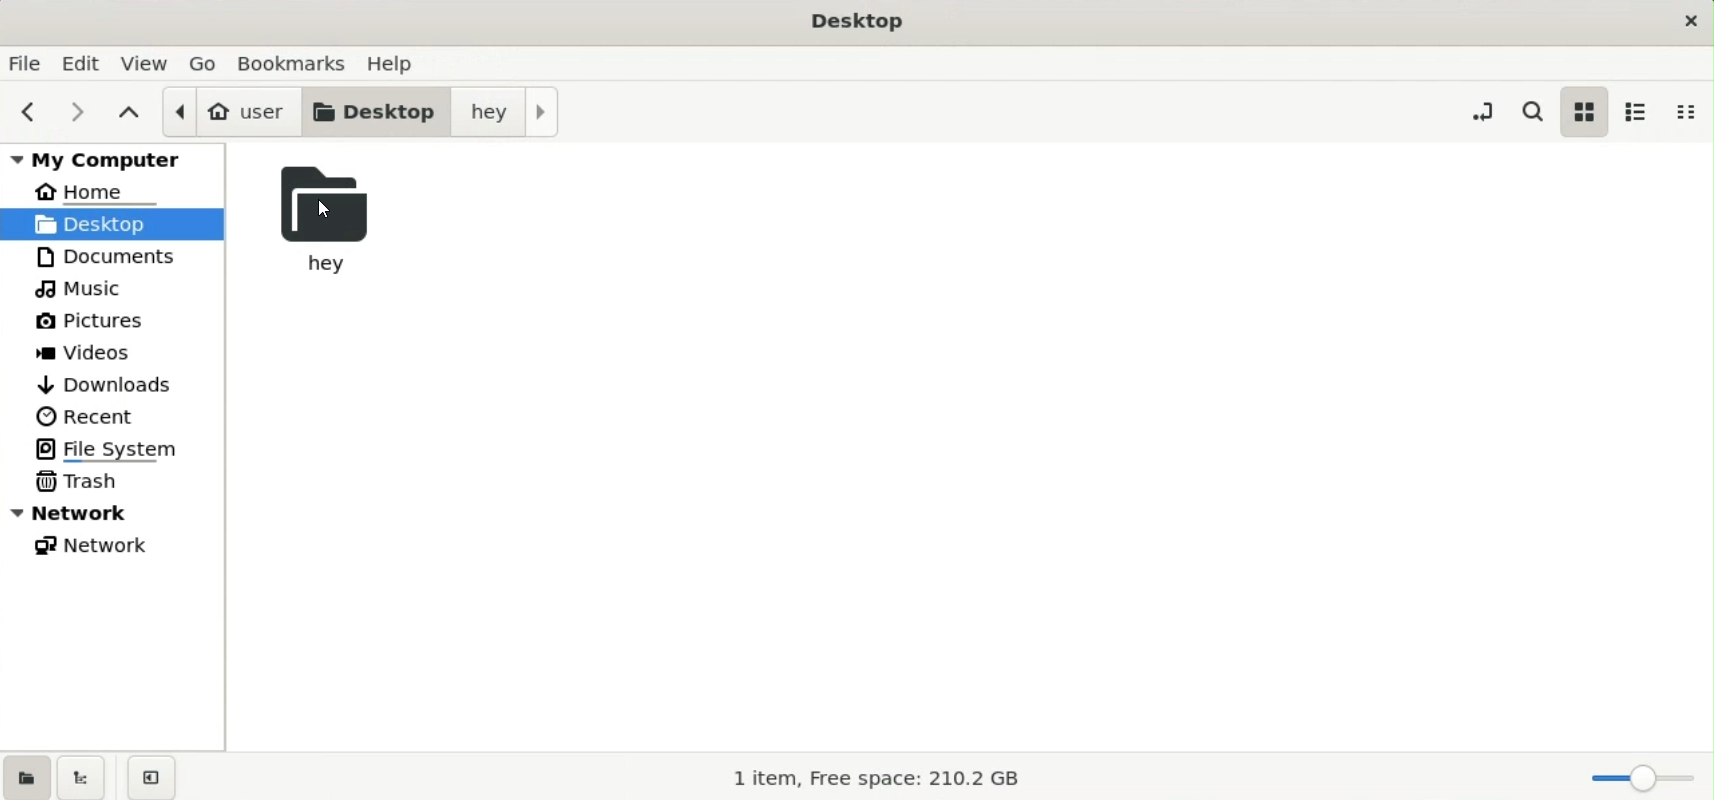 The width and height of the screenshot is (1714, 800). I want to click on home, so click(100, 191).